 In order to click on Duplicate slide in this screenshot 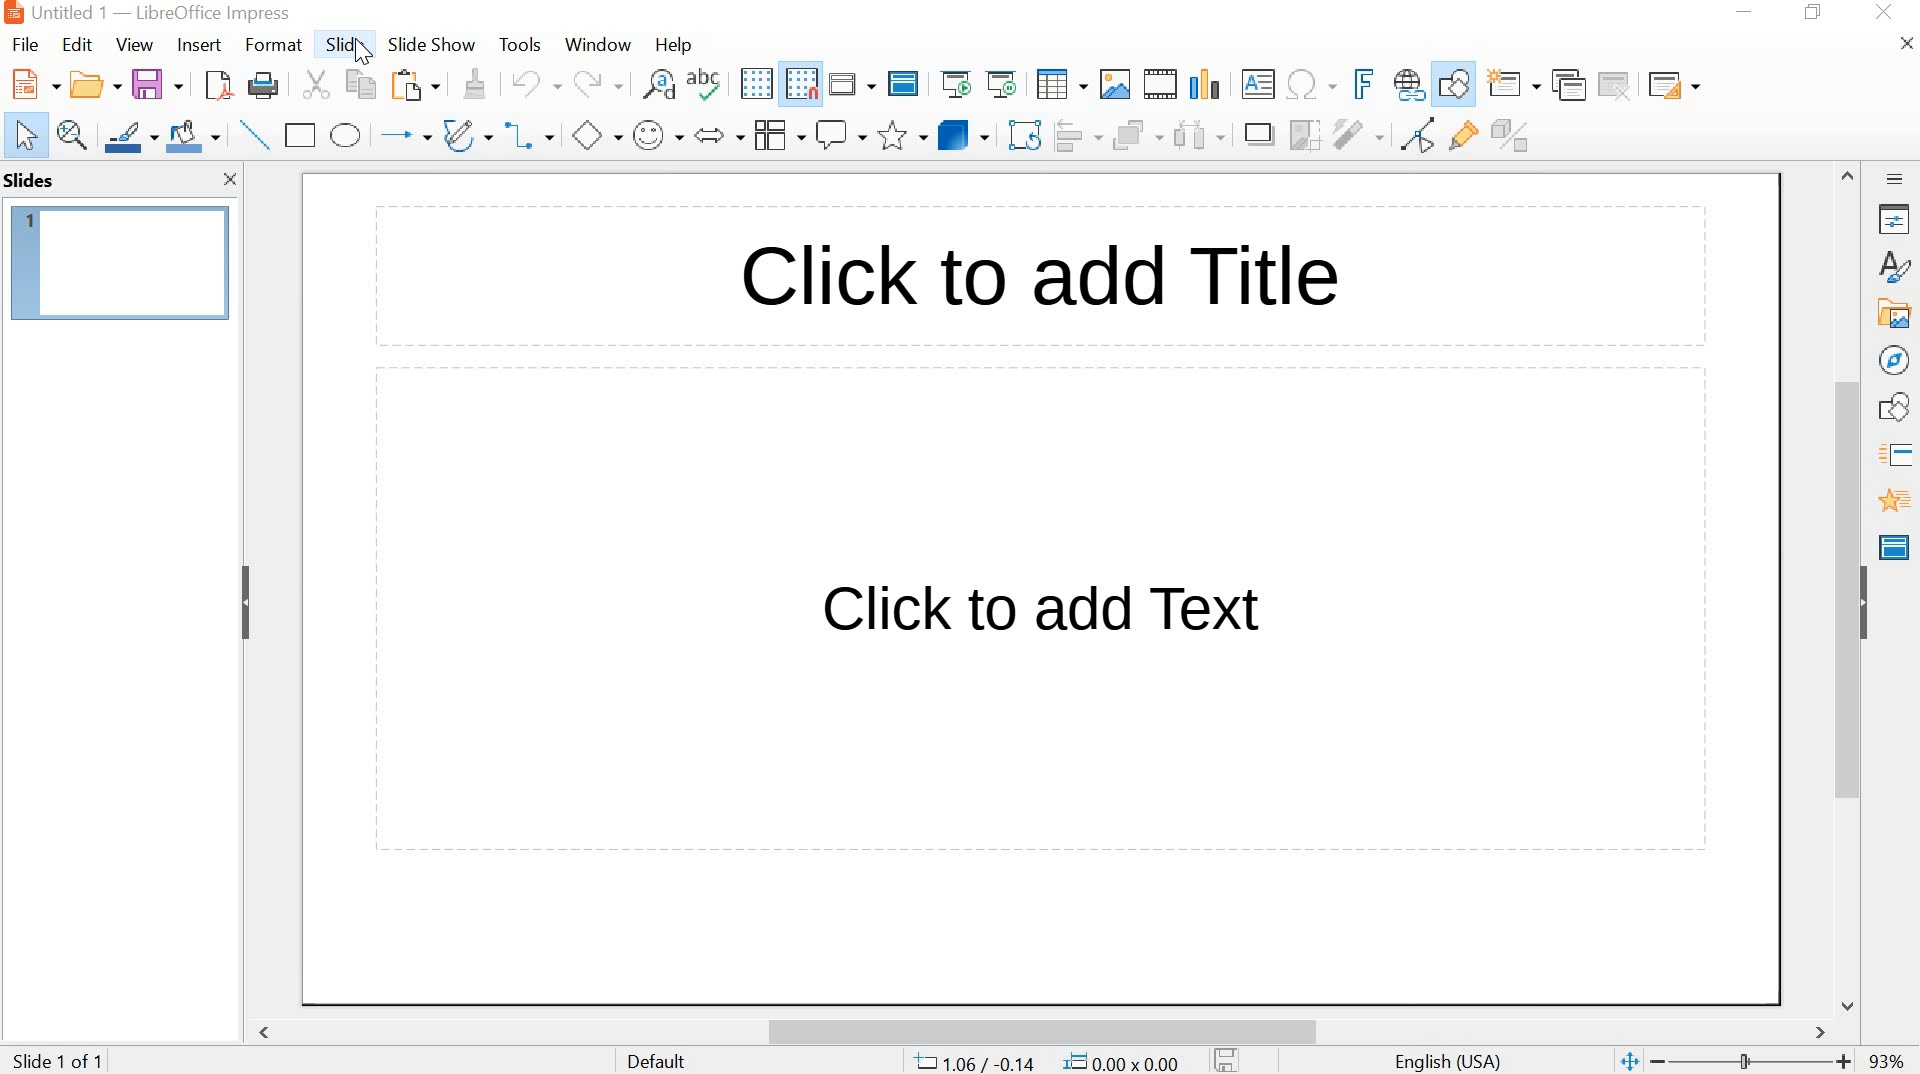, I will do `click(1570, 84)`.